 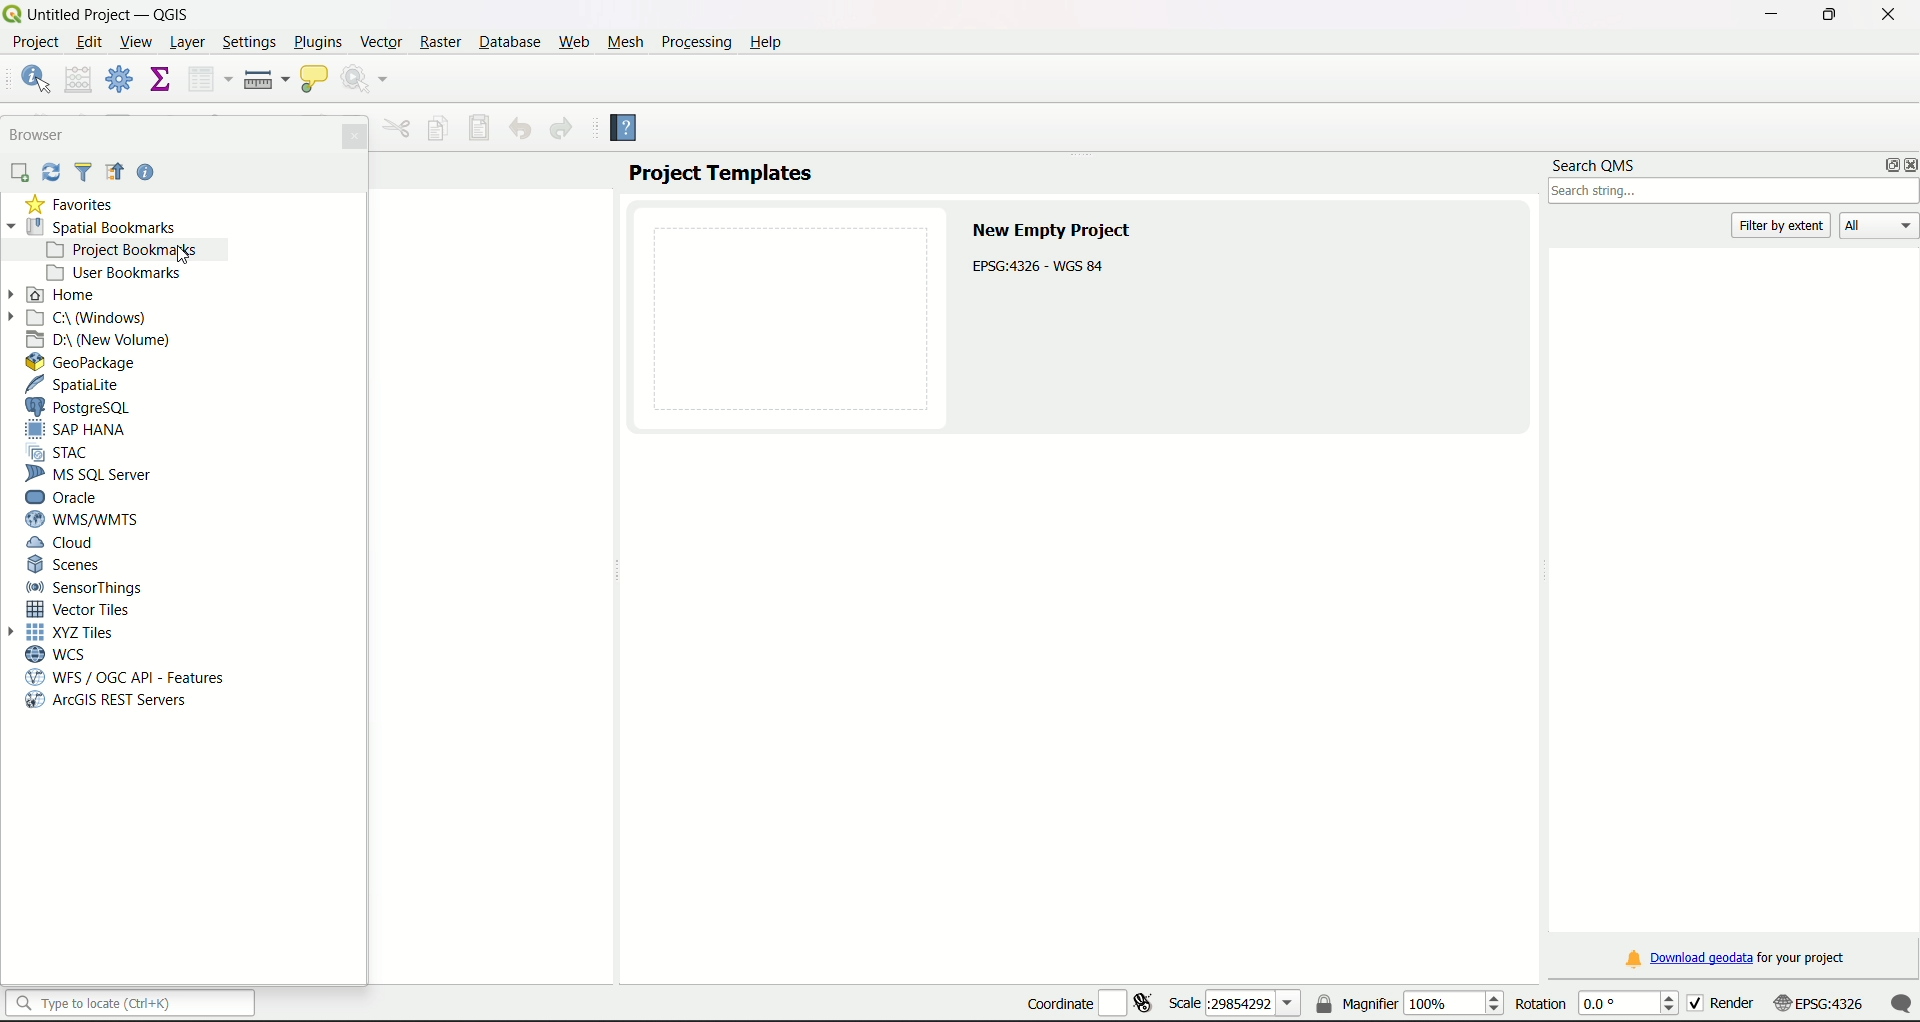 What do you see at coordinates (1234, 1004) in the screenshot?
I see `scale` at bounding box center [1234, 1004].